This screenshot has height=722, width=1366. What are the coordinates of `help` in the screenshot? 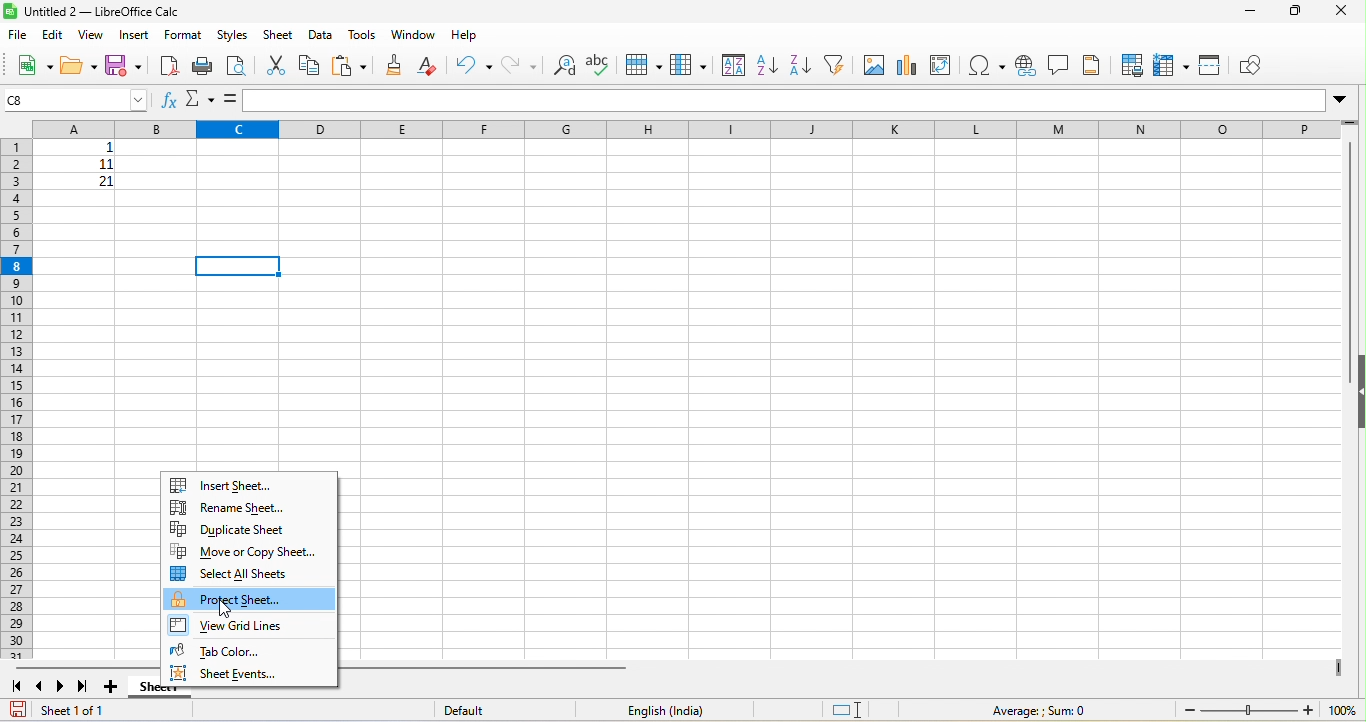 It's located at (471, 35).